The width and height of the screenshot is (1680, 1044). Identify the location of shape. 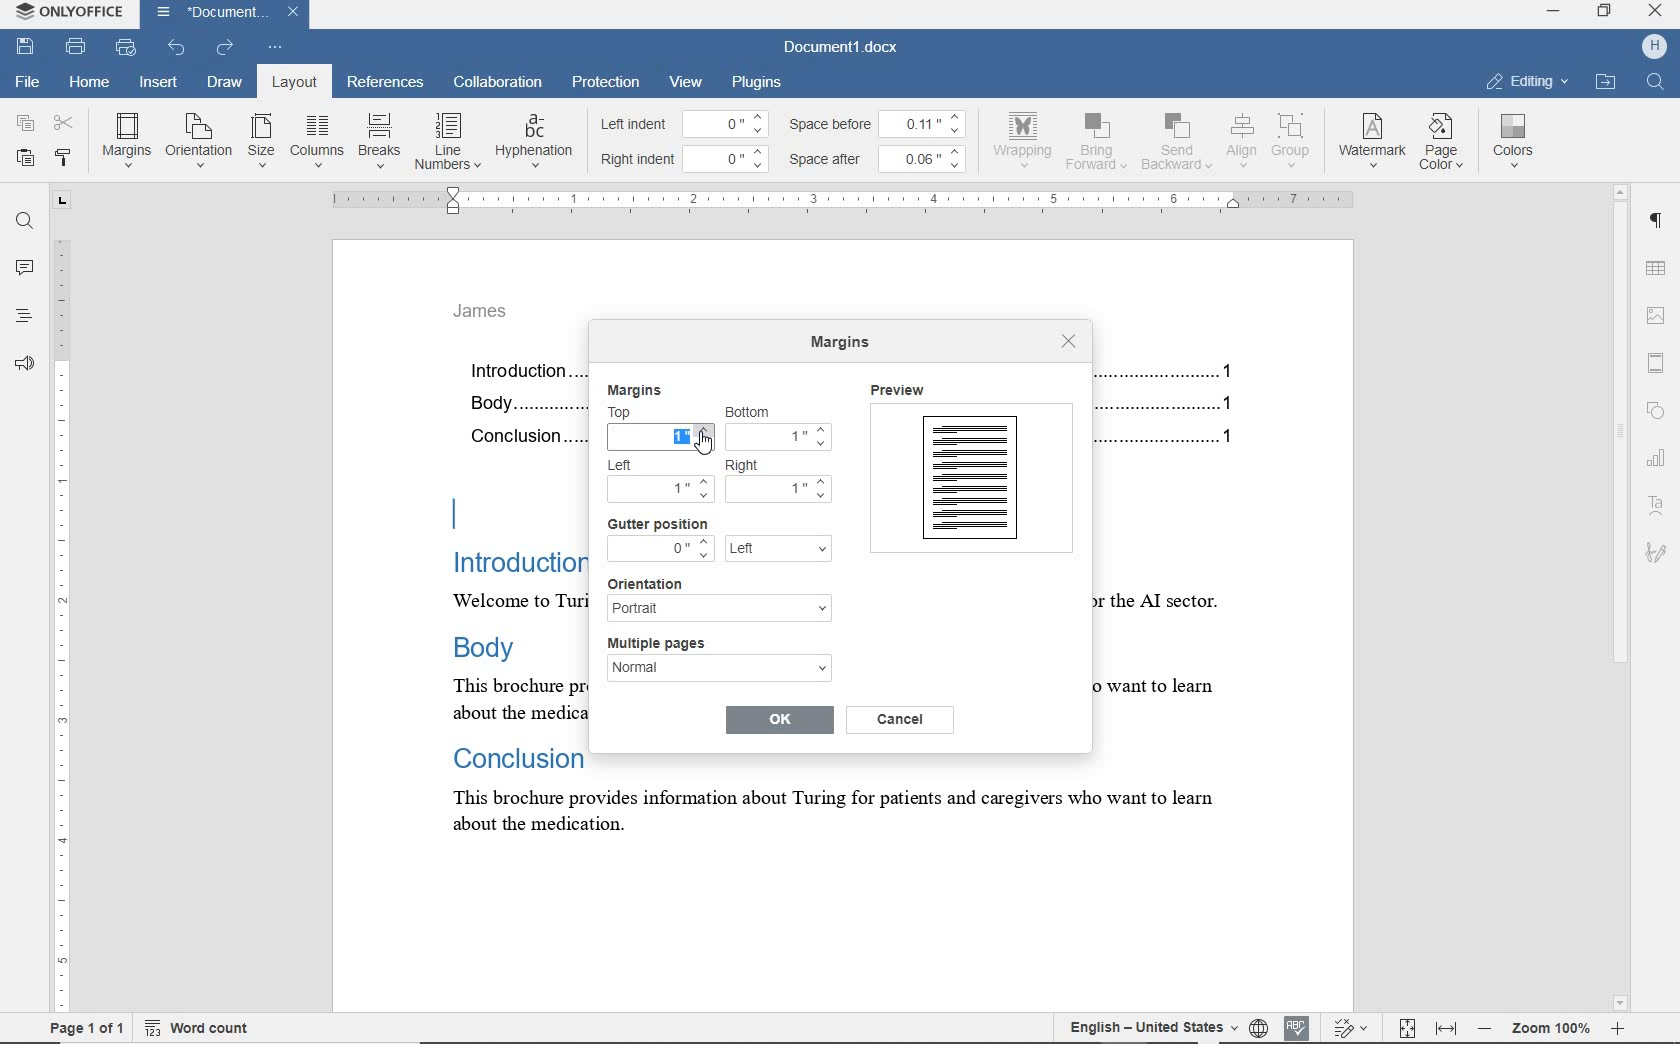
(1656, 409).